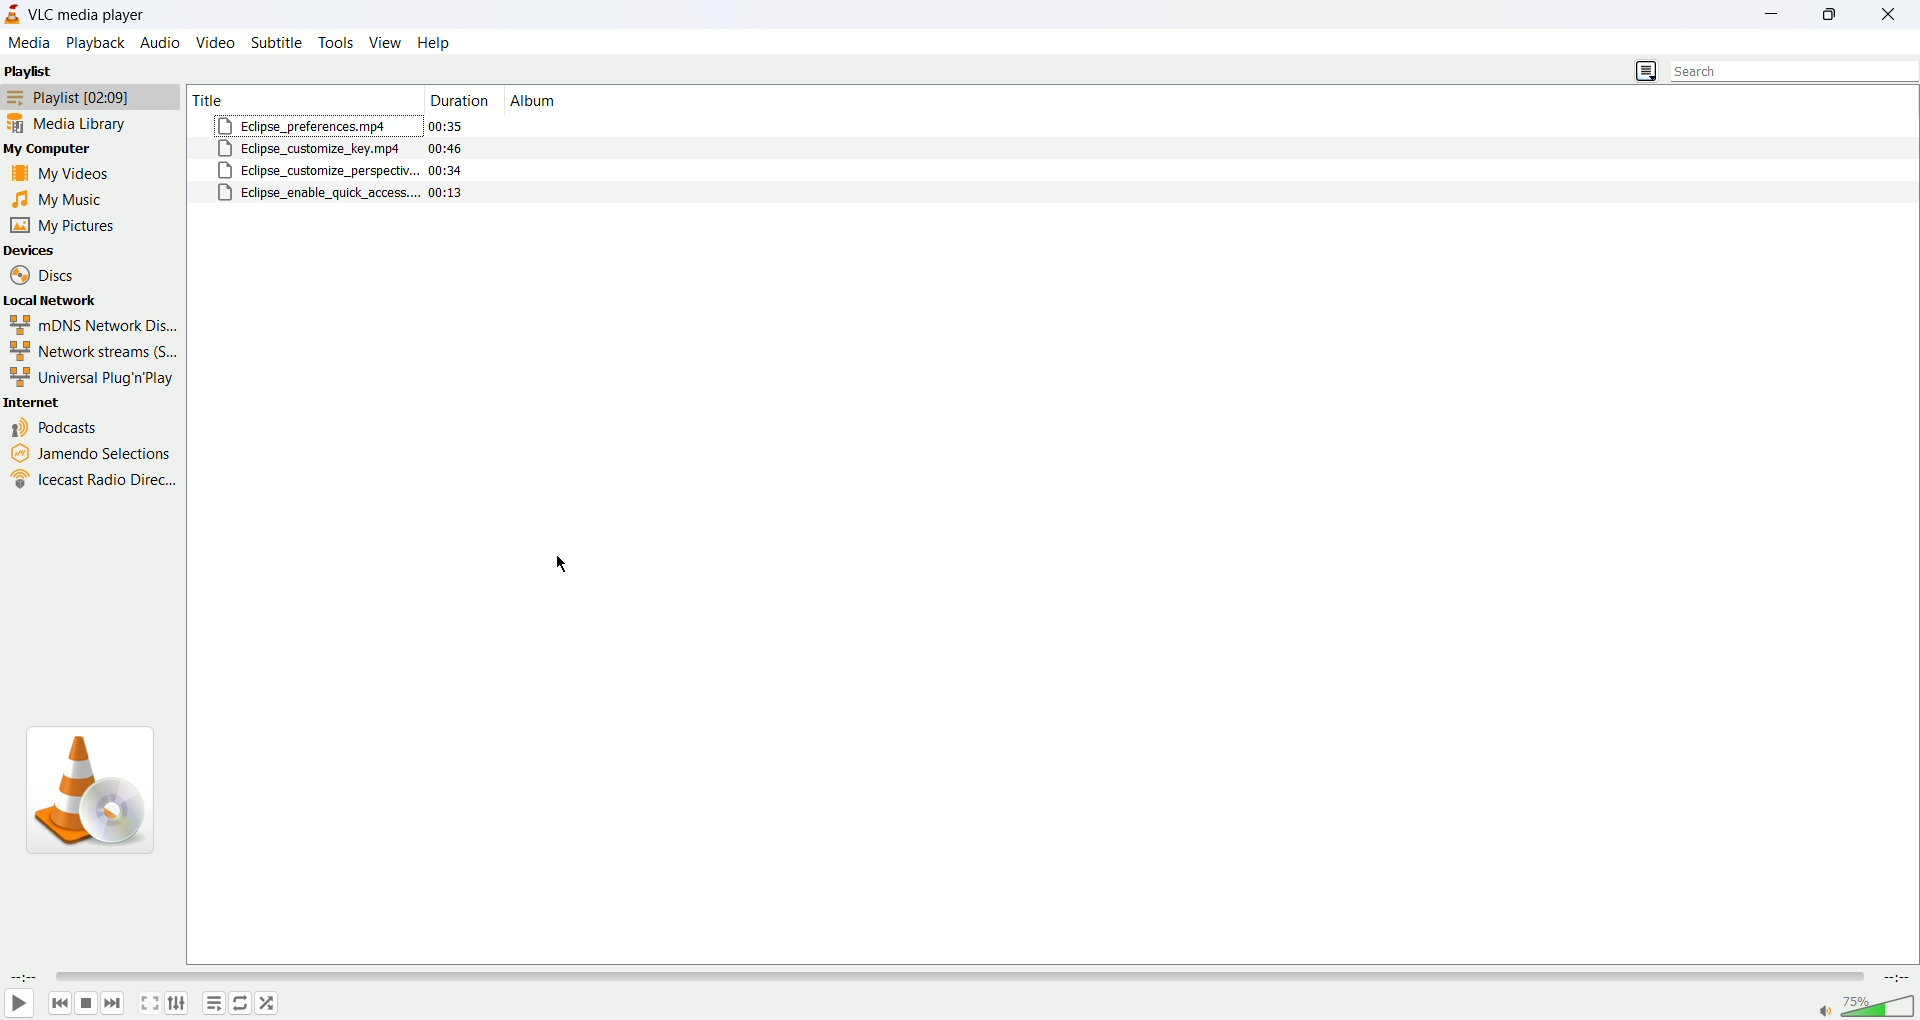 The width and height of the screenshot is (1920, 1020). Describe the element at coordinates (76, 125) in the screenshot. I see `media library` at that location.